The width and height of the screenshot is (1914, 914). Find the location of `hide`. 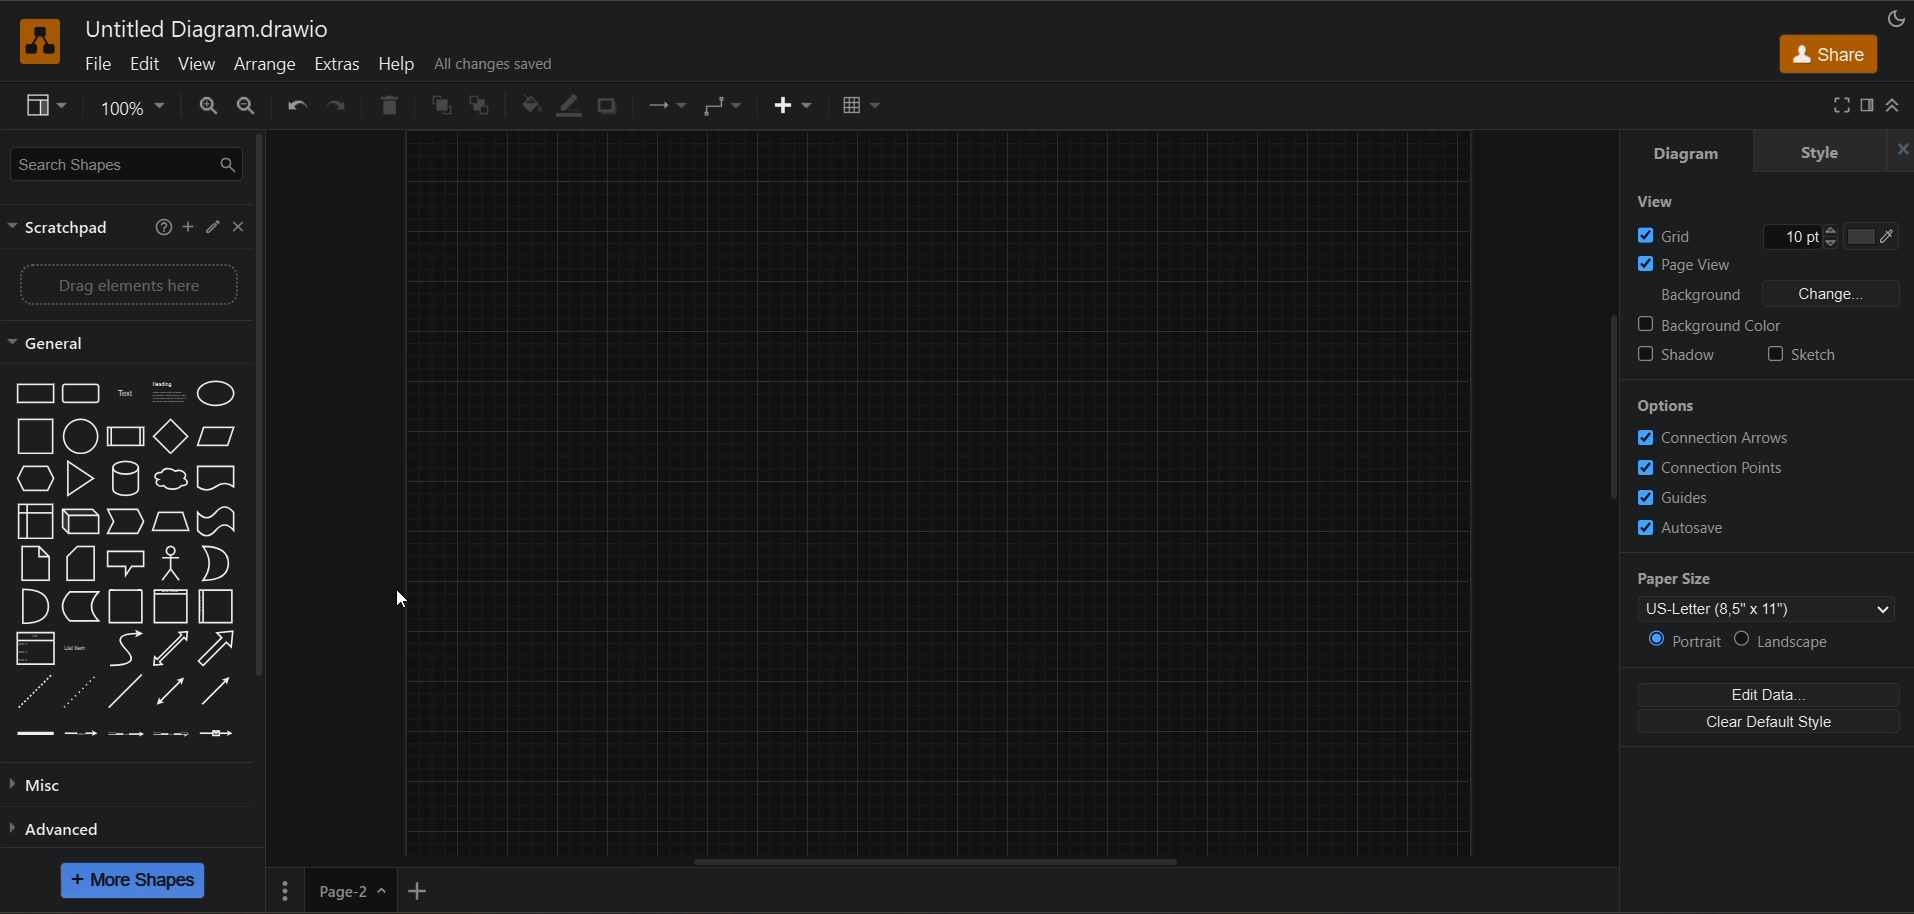

hide is located at coordinates (1902, 148).